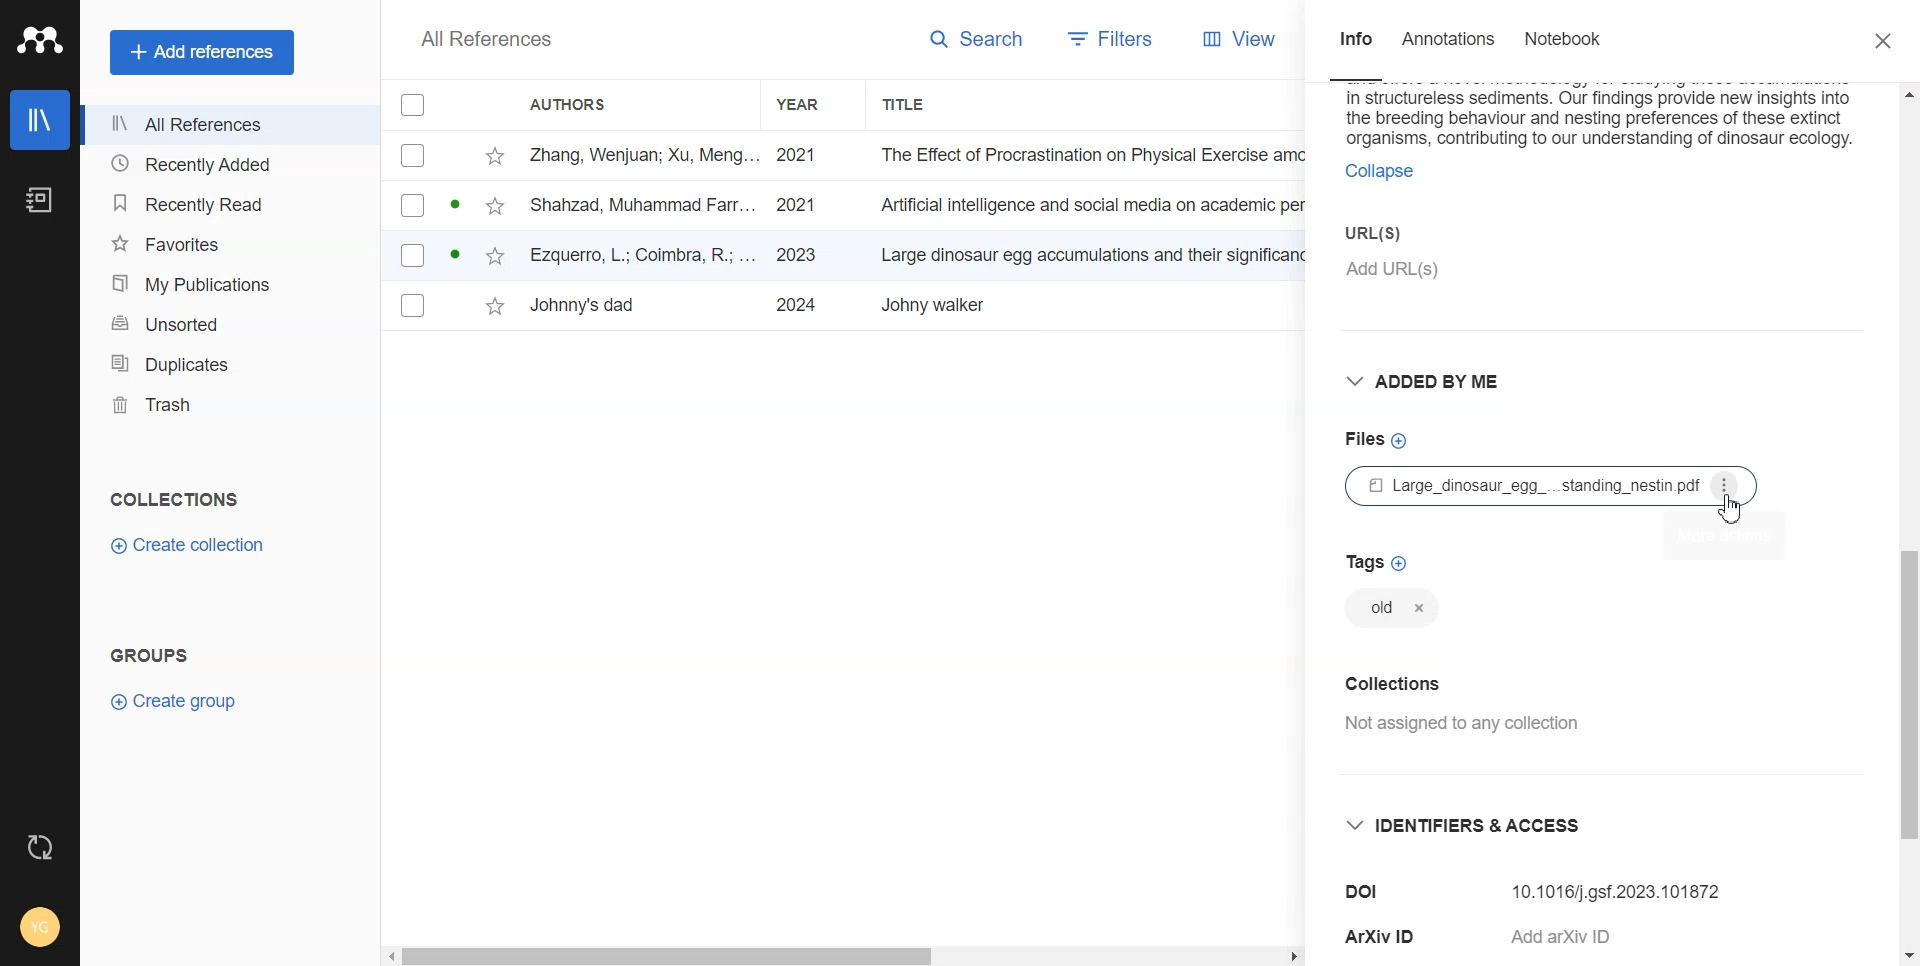 Image resolution: width=1920 pixels, height=966 pixels. What do you see at coordinates (793, 204) in the screenshot?
I see `2021` at bounding box center [793, 204].